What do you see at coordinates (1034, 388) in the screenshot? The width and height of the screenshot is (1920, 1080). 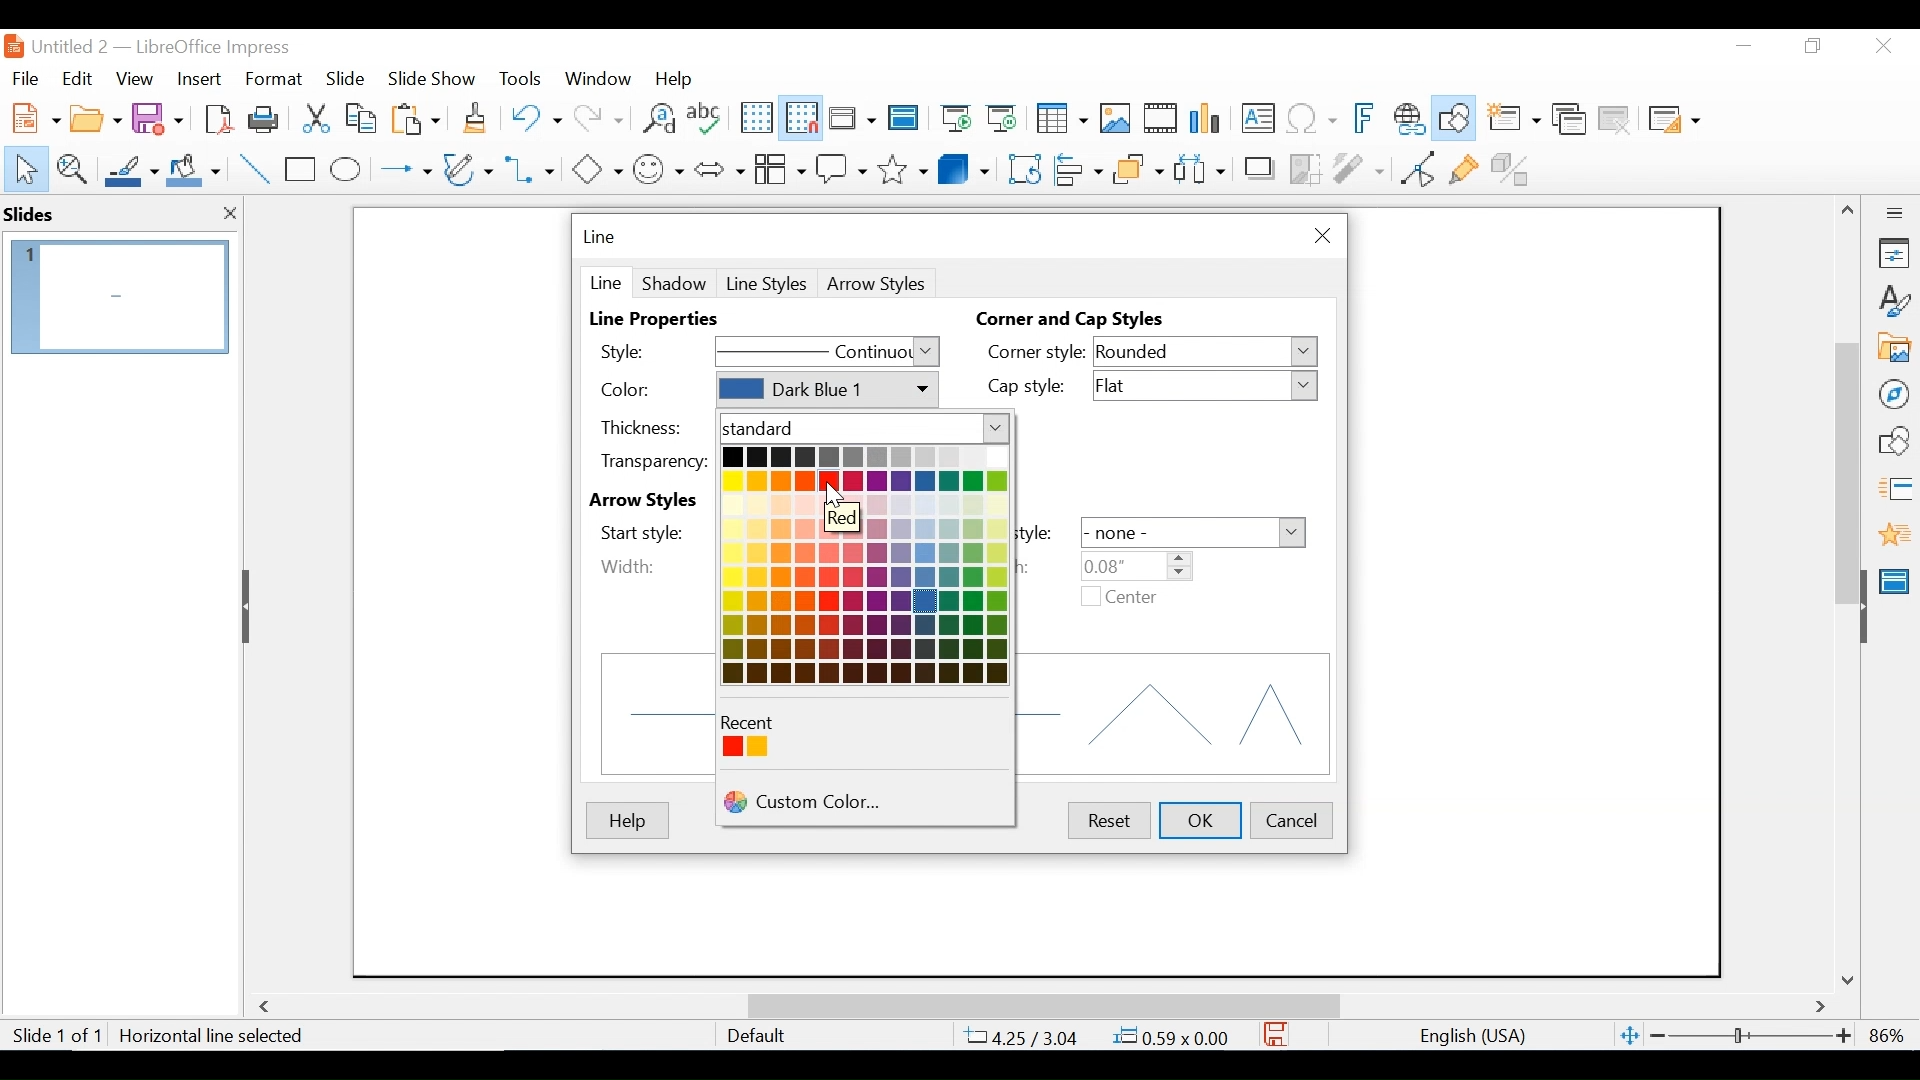 I see `Cap Style` at bounding box center [1034, 388].